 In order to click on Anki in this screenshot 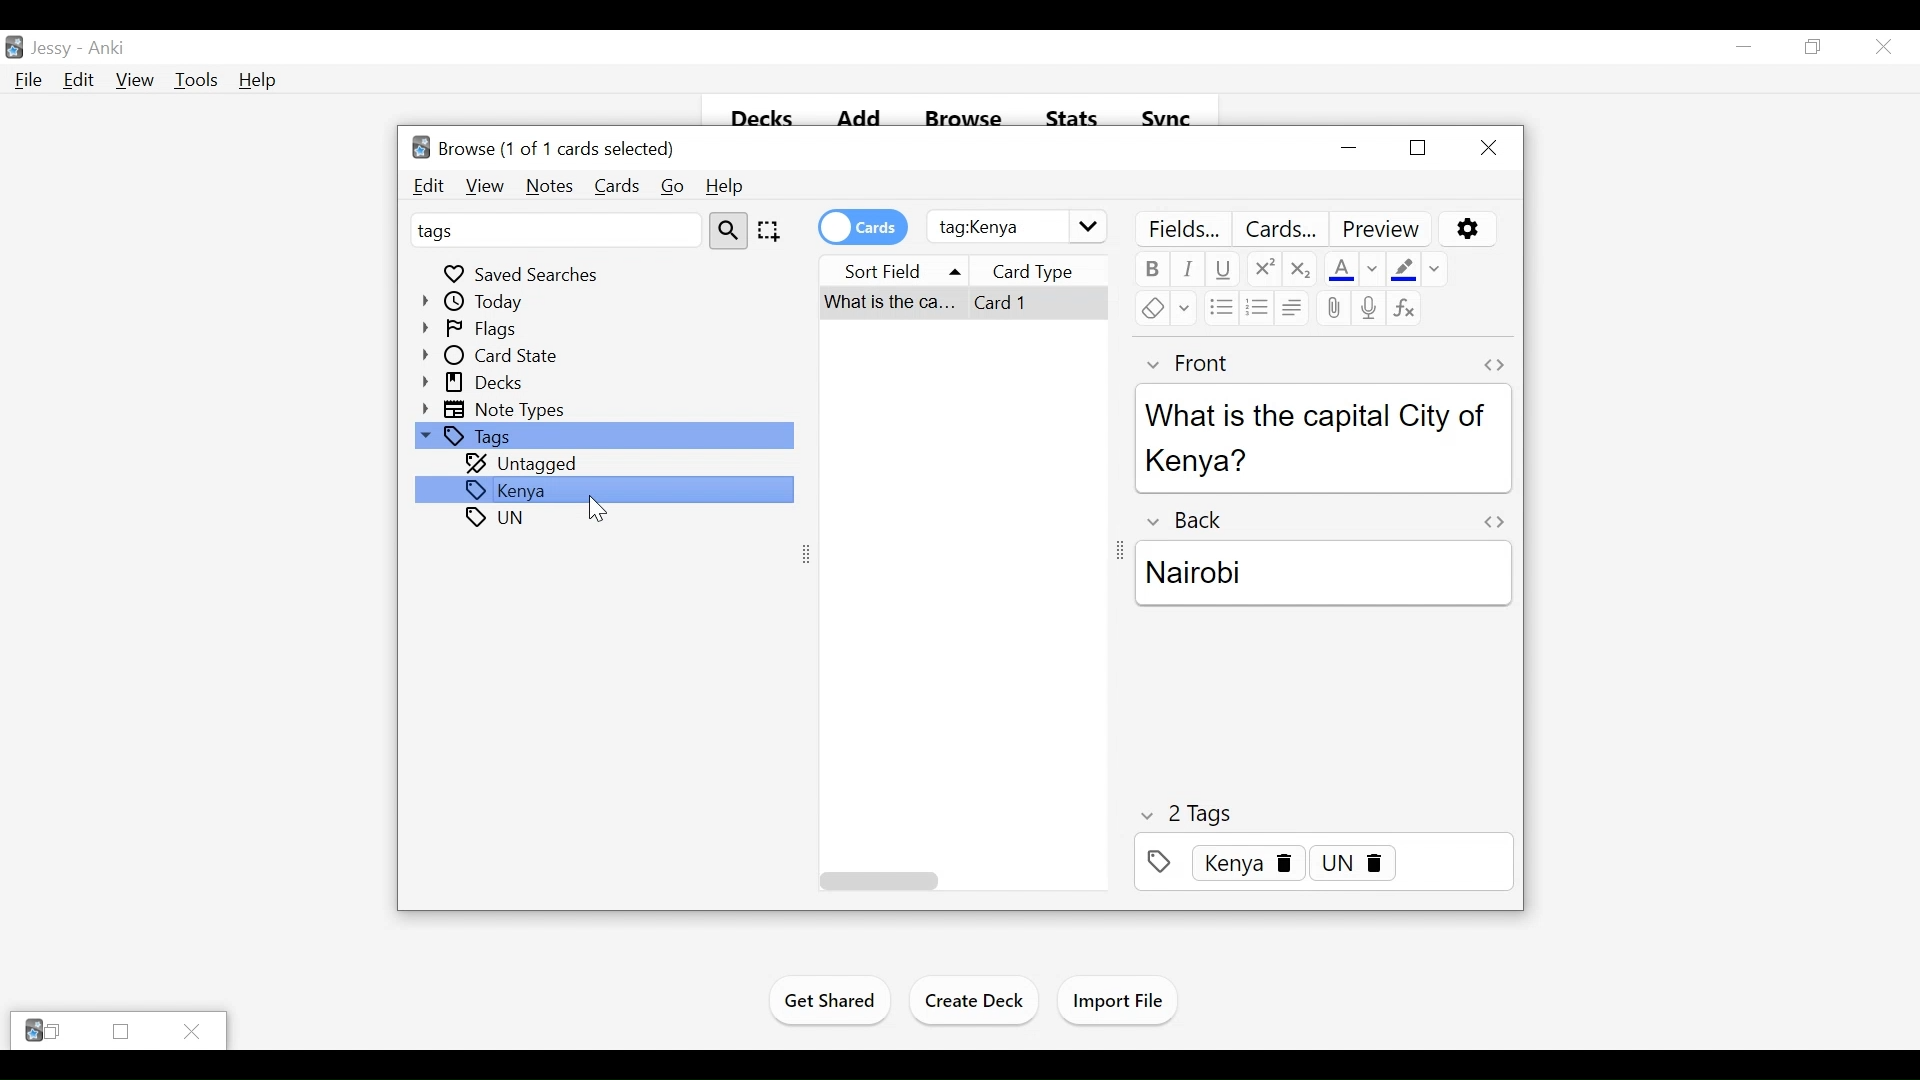, I will do `click(106, 49)`.